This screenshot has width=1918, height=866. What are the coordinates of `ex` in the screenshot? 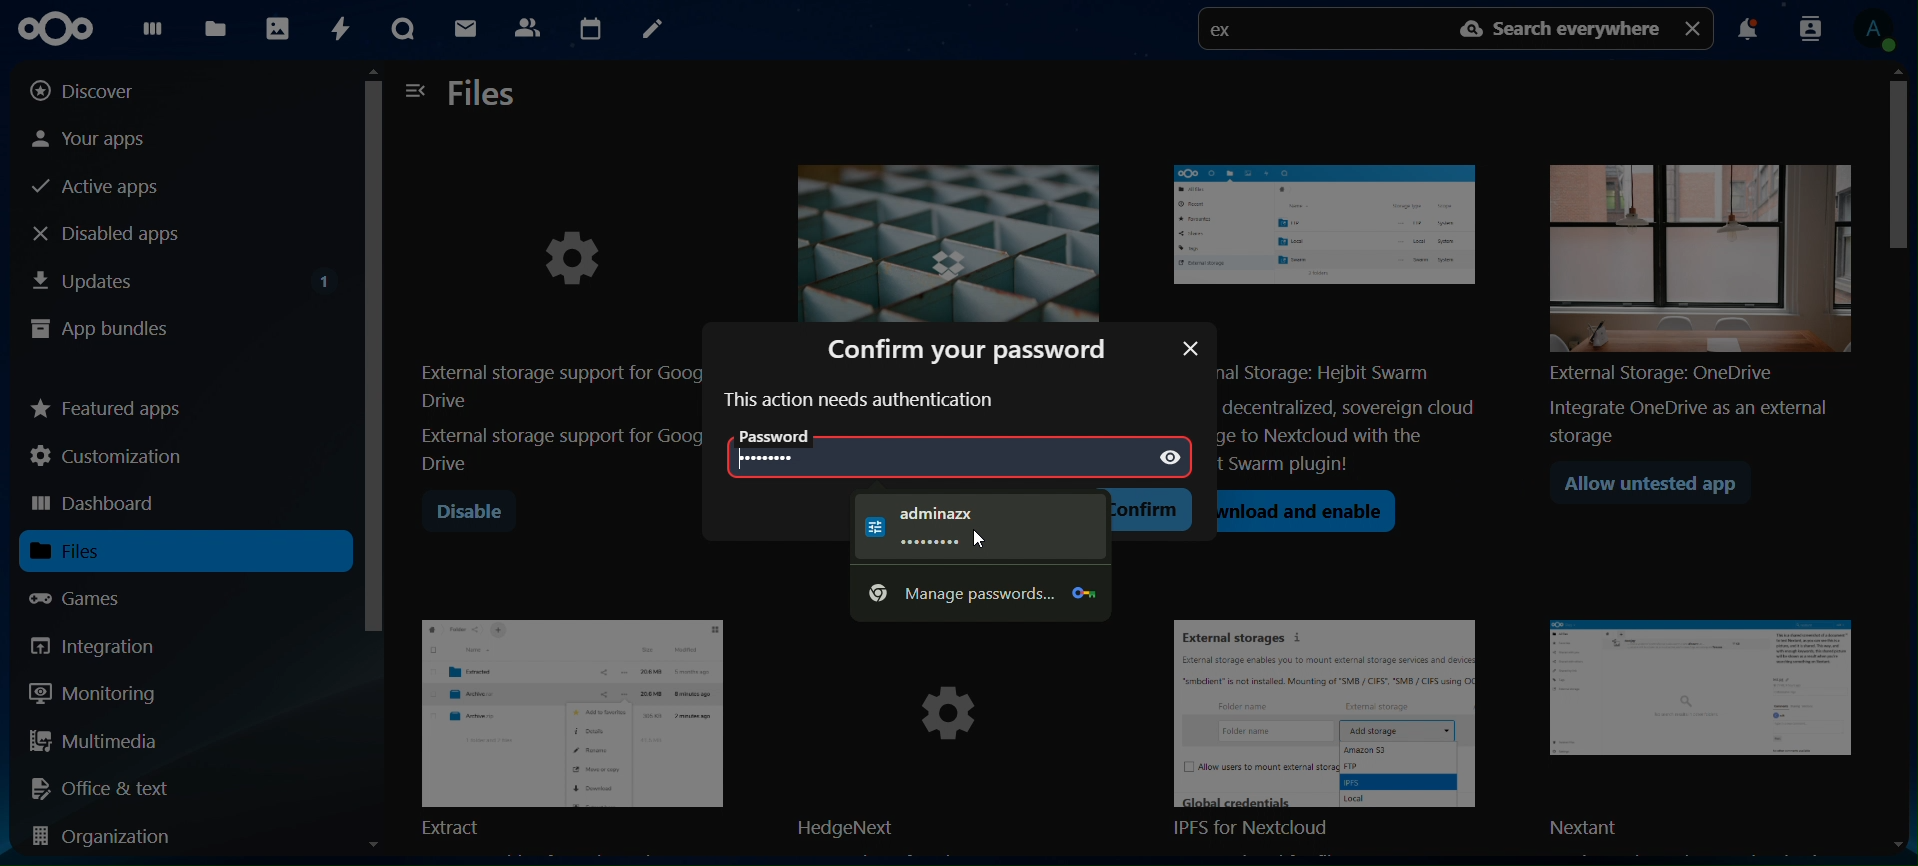 It's located at (1228, 32).